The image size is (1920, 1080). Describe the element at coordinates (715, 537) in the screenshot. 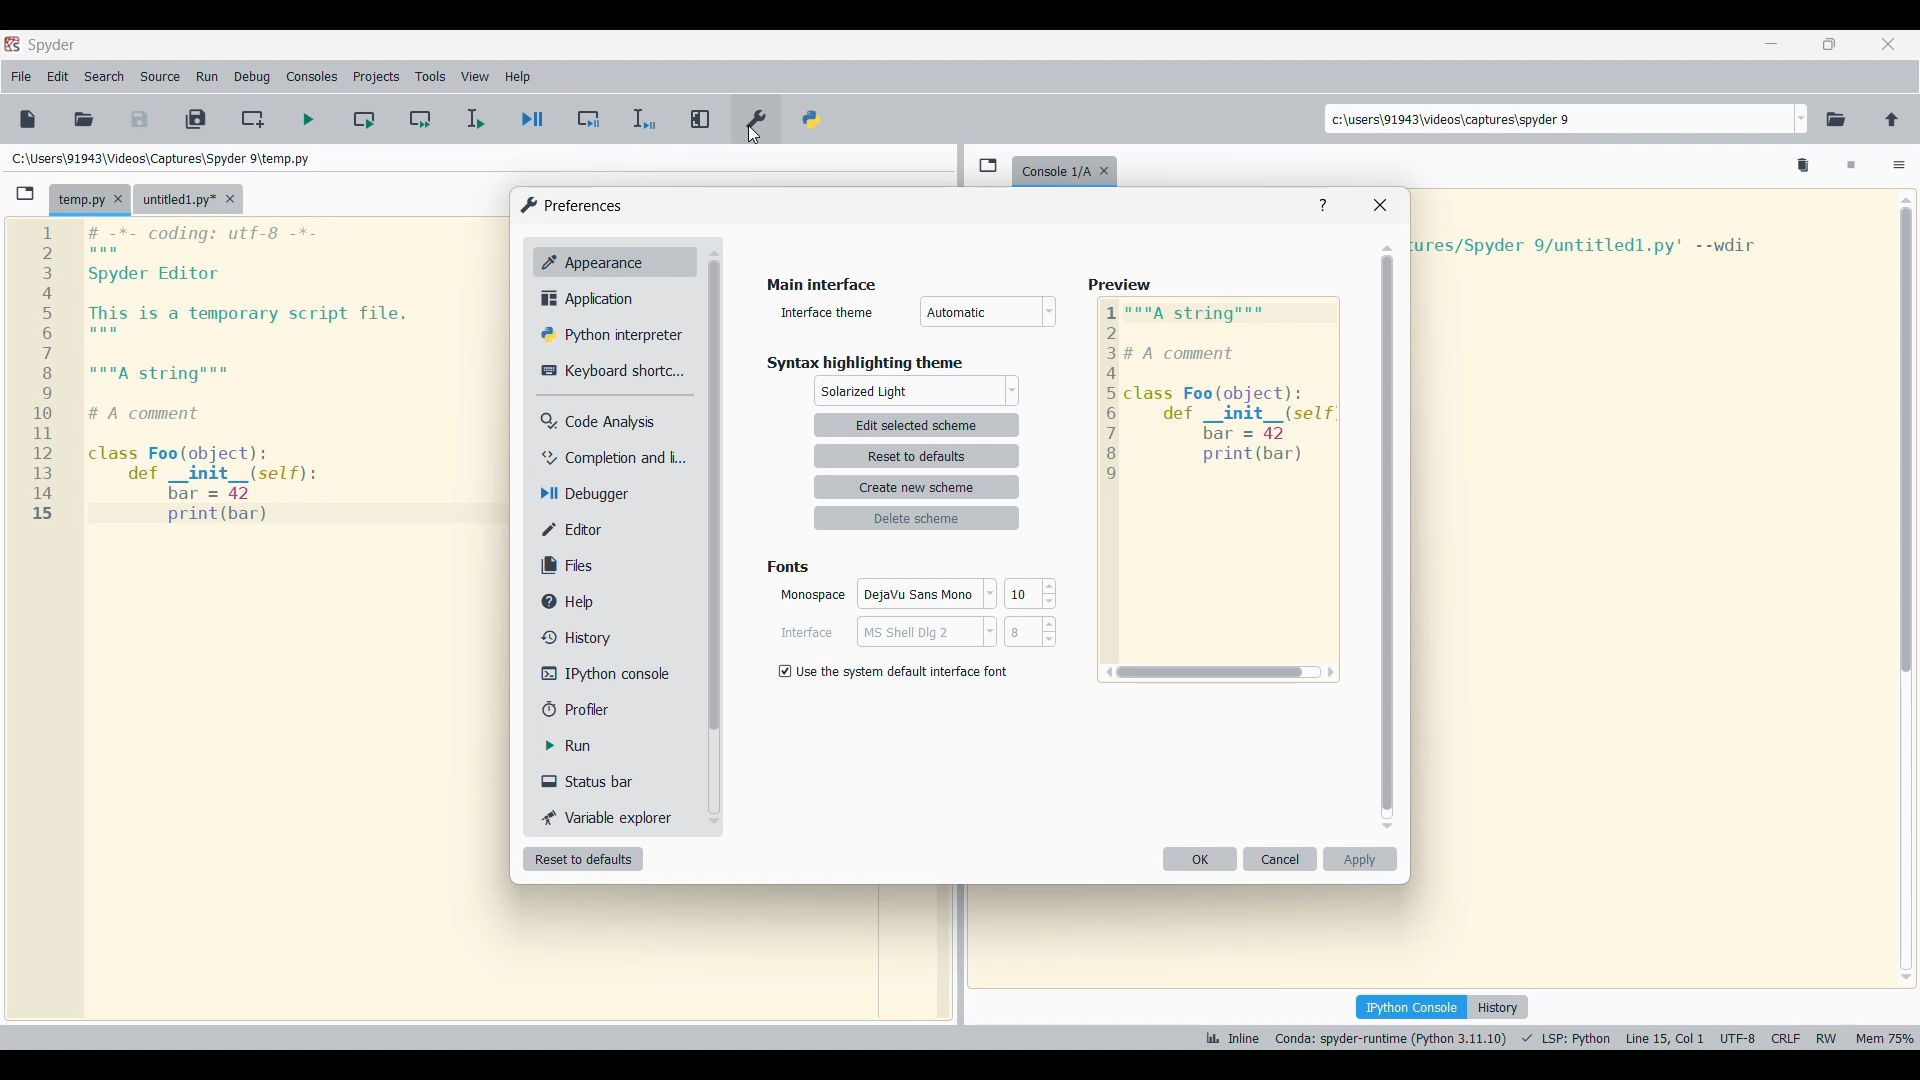

I see `Vertical slide bar` at that location.